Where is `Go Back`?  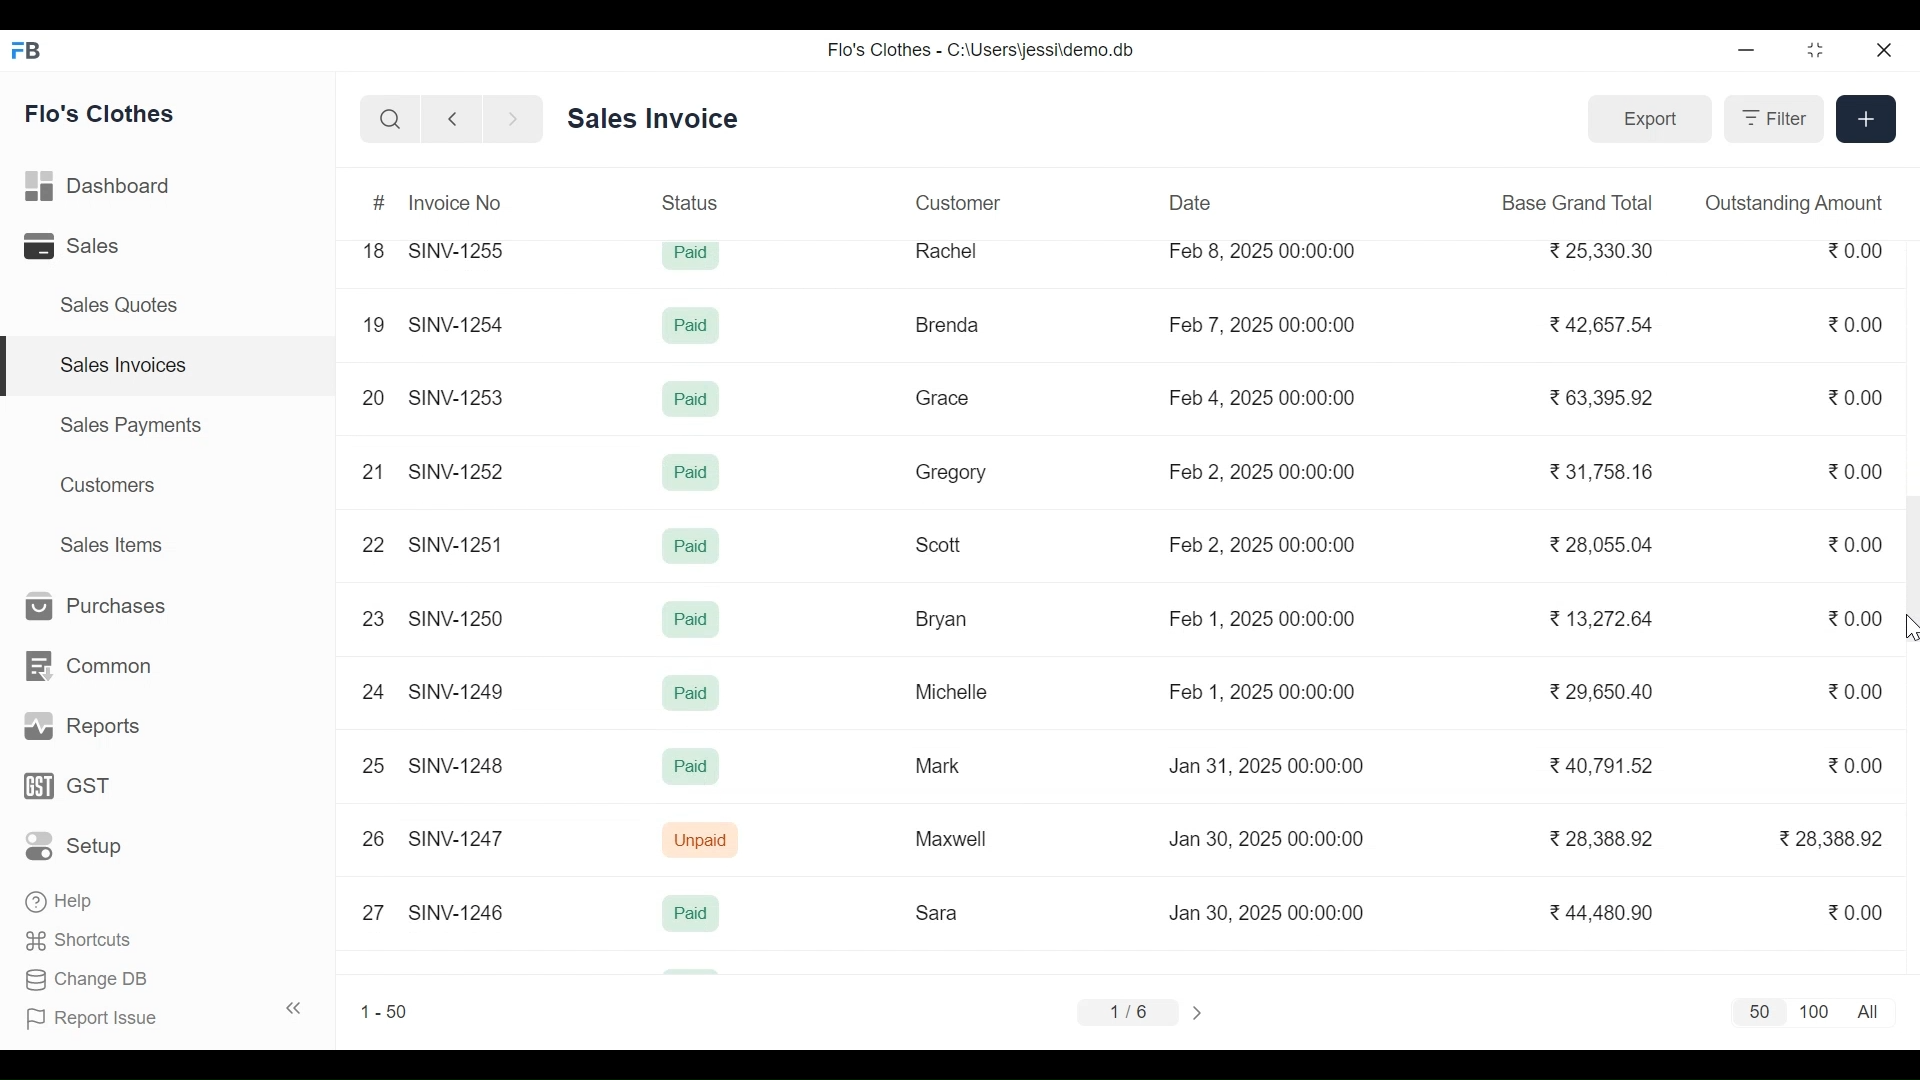 Go Back is located at coordinates (452, 120).